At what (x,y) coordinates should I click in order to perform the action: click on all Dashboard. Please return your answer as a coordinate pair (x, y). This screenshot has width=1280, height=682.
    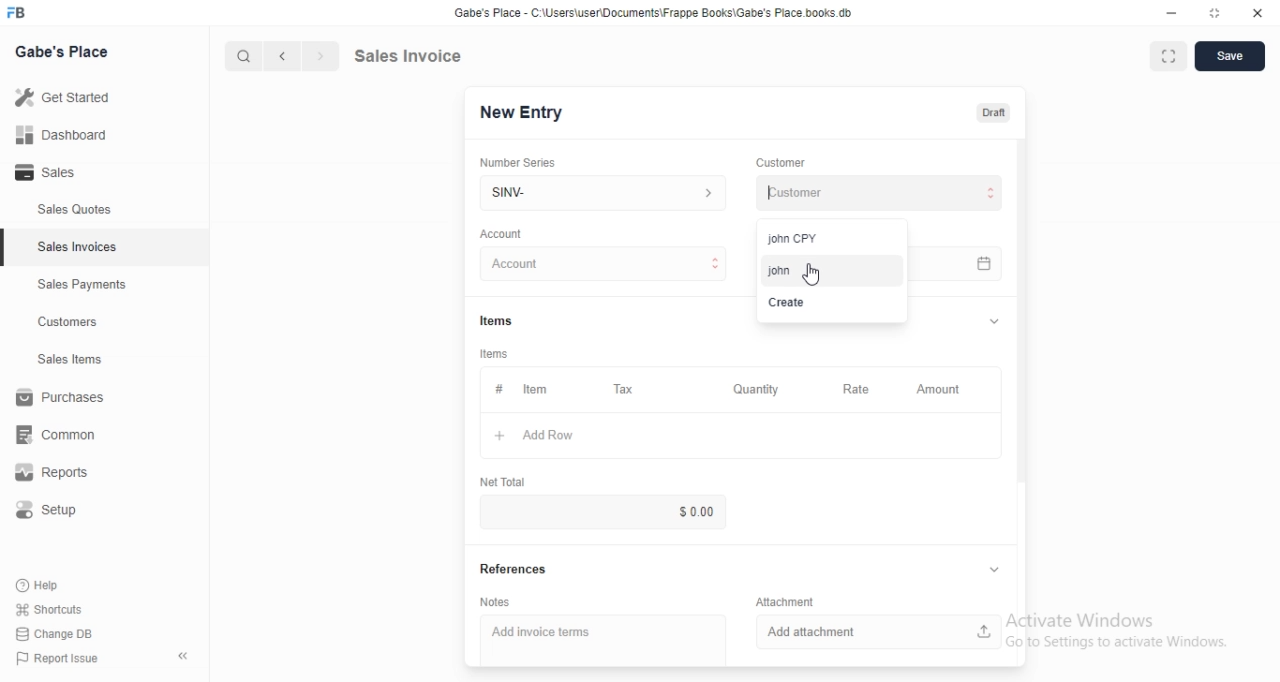
    Looking at the image, I should click on (69, 141).